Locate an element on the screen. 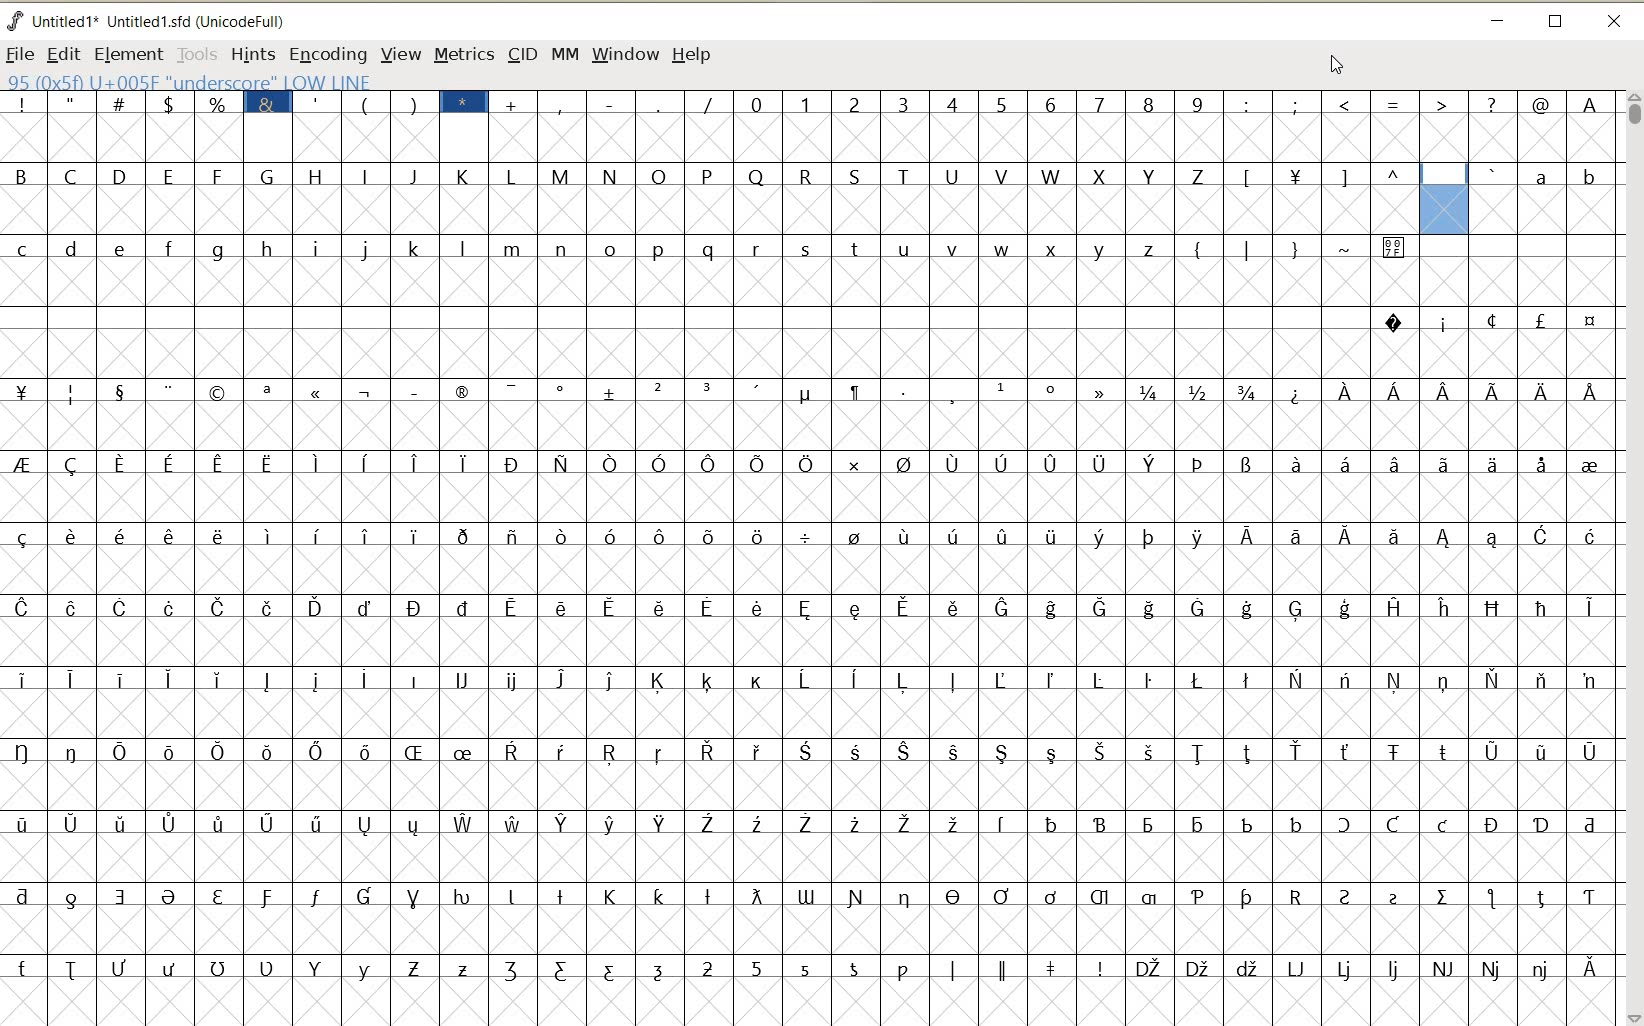  glyph selected is located at coordinates (1444, 199).